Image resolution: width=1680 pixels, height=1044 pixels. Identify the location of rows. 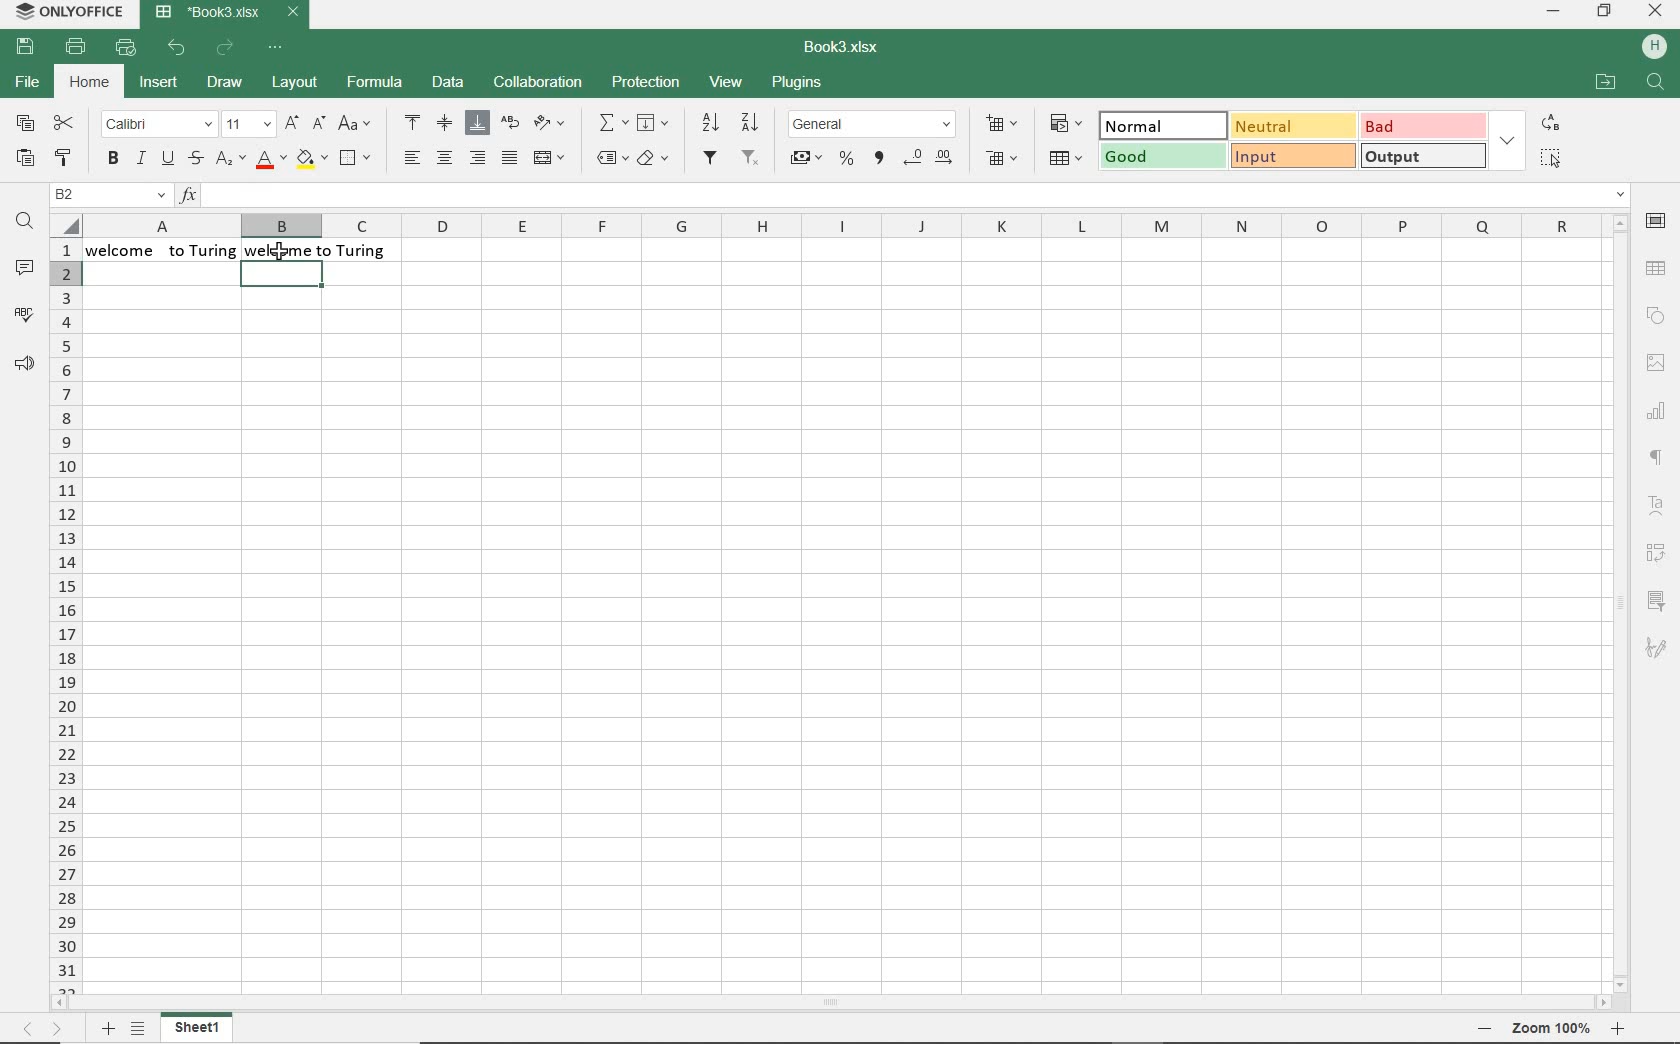
(67, 614).